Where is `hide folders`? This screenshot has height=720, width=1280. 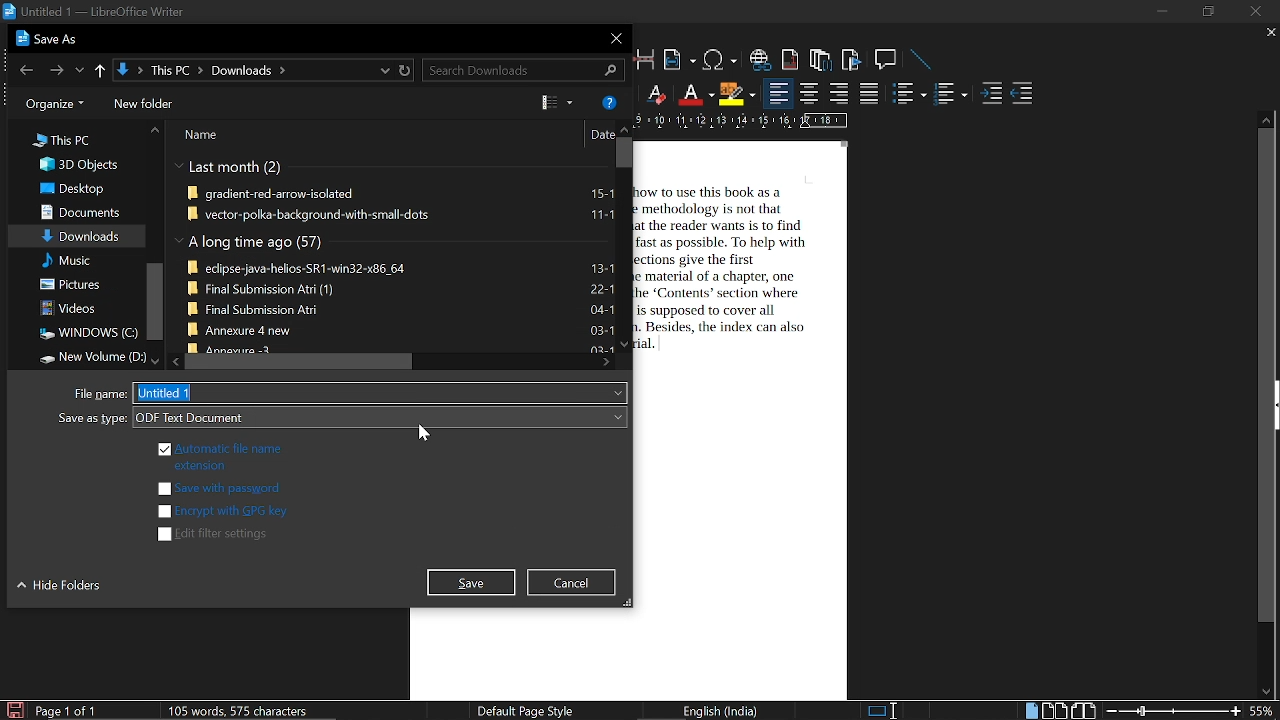 hide folders is located at coordinates (62, 589).